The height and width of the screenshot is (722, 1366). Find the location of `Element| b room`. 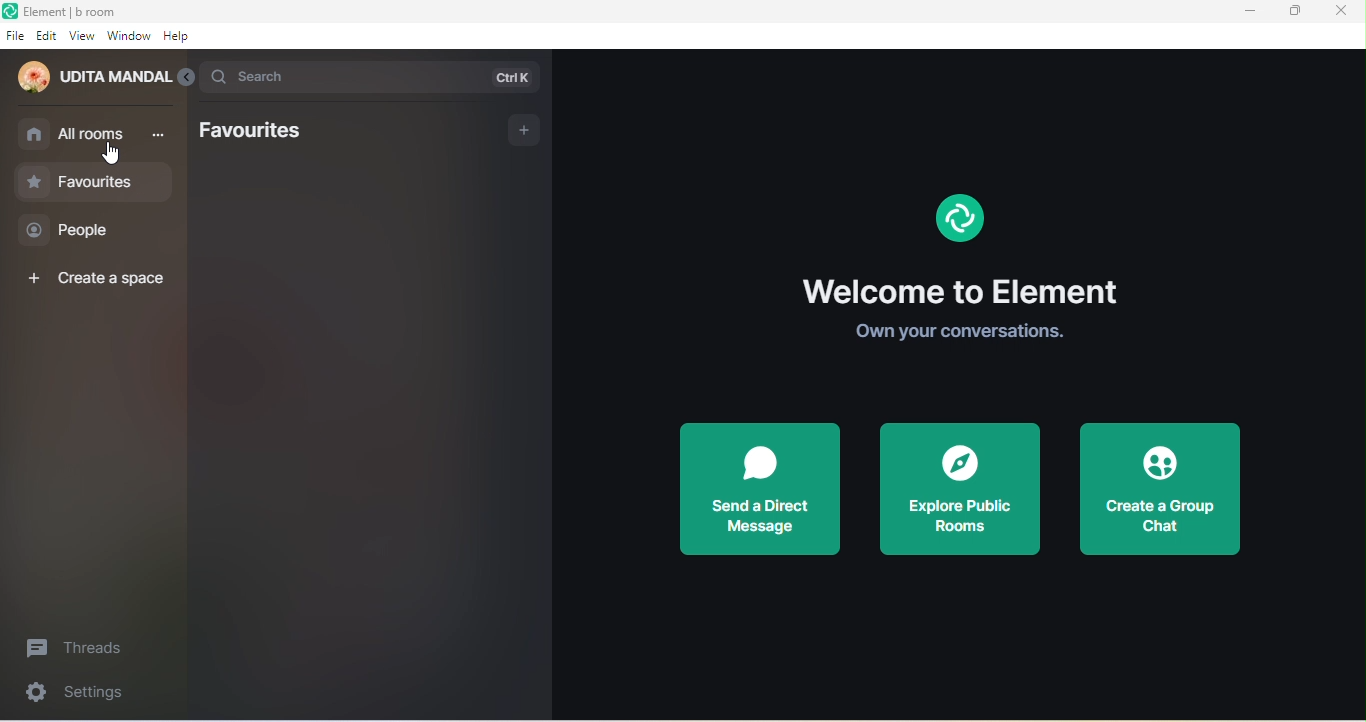

Element| b room is located at coordinates (93, 11).